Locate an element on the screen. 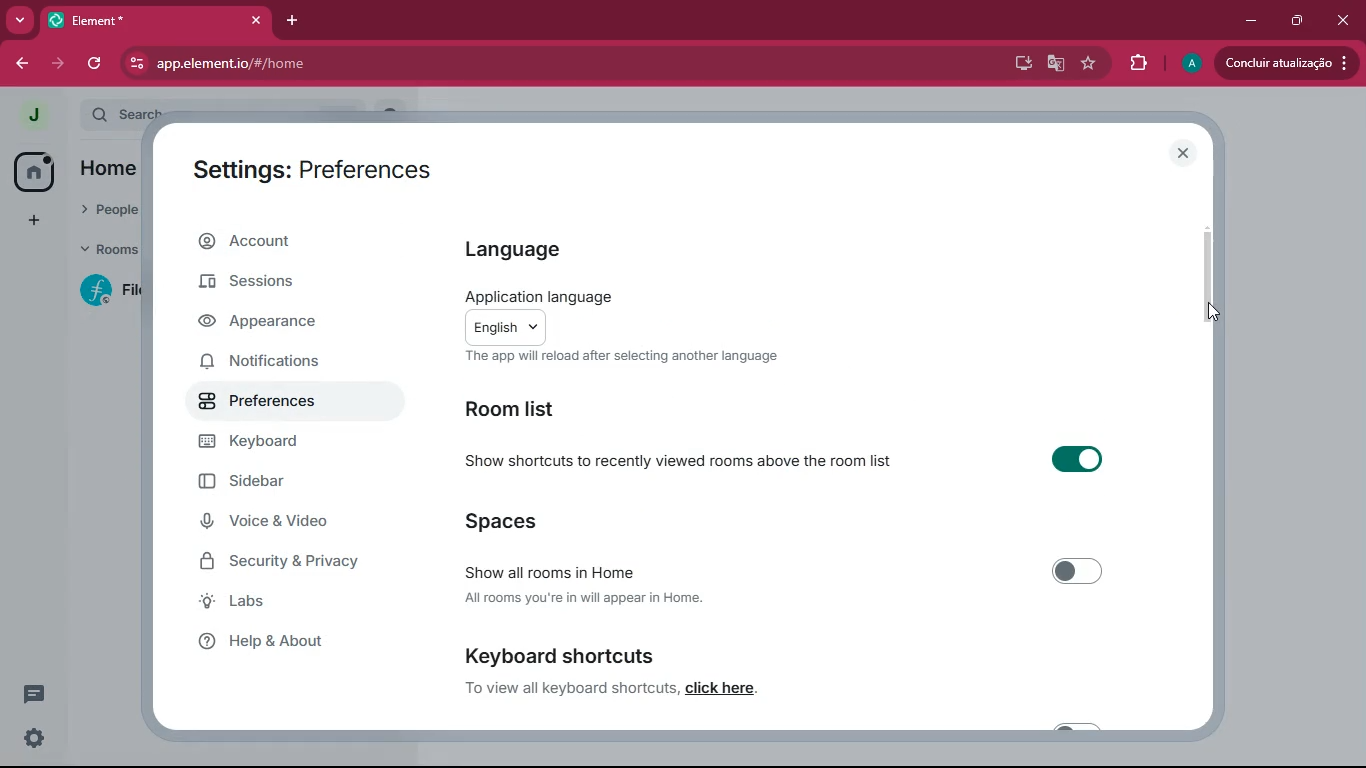 This screenshot has width=1366, height=768. extensions is located at coordinates (1137, 64).